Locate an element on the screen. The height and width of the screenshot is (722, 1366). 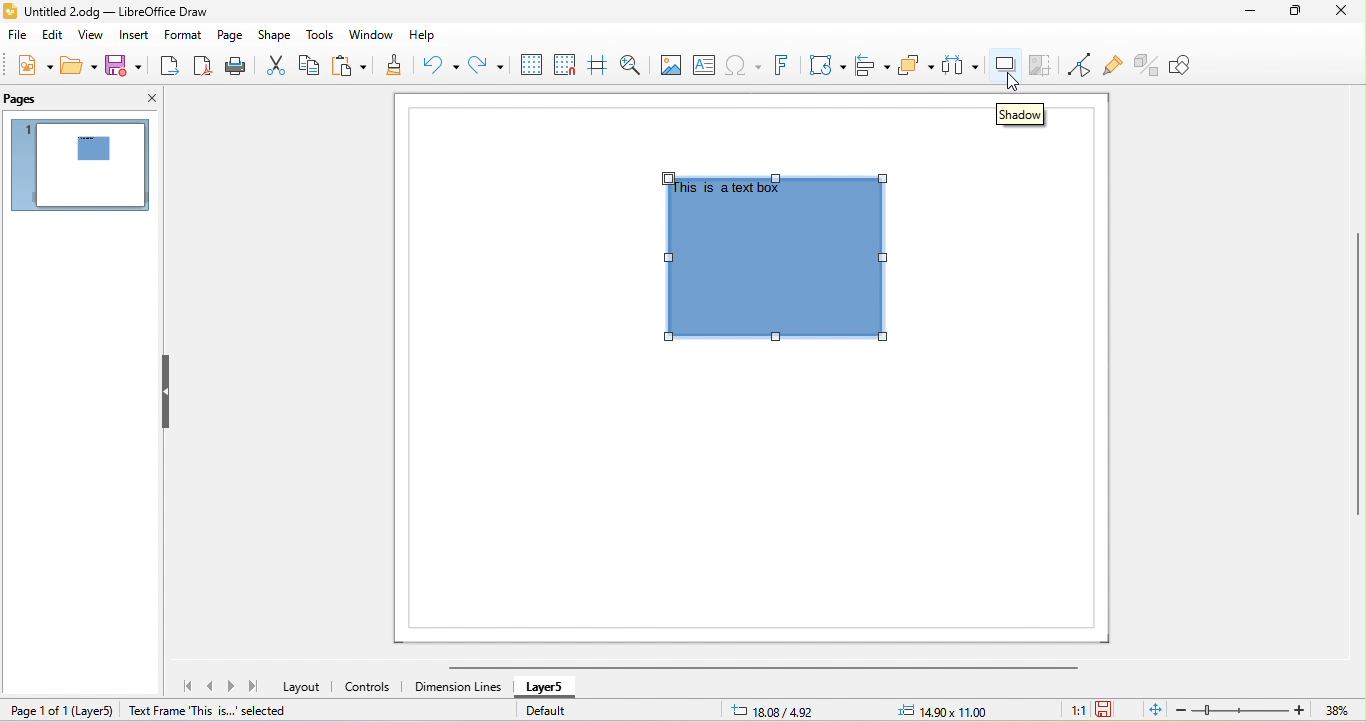
special character is located at coordinates (746, 66).